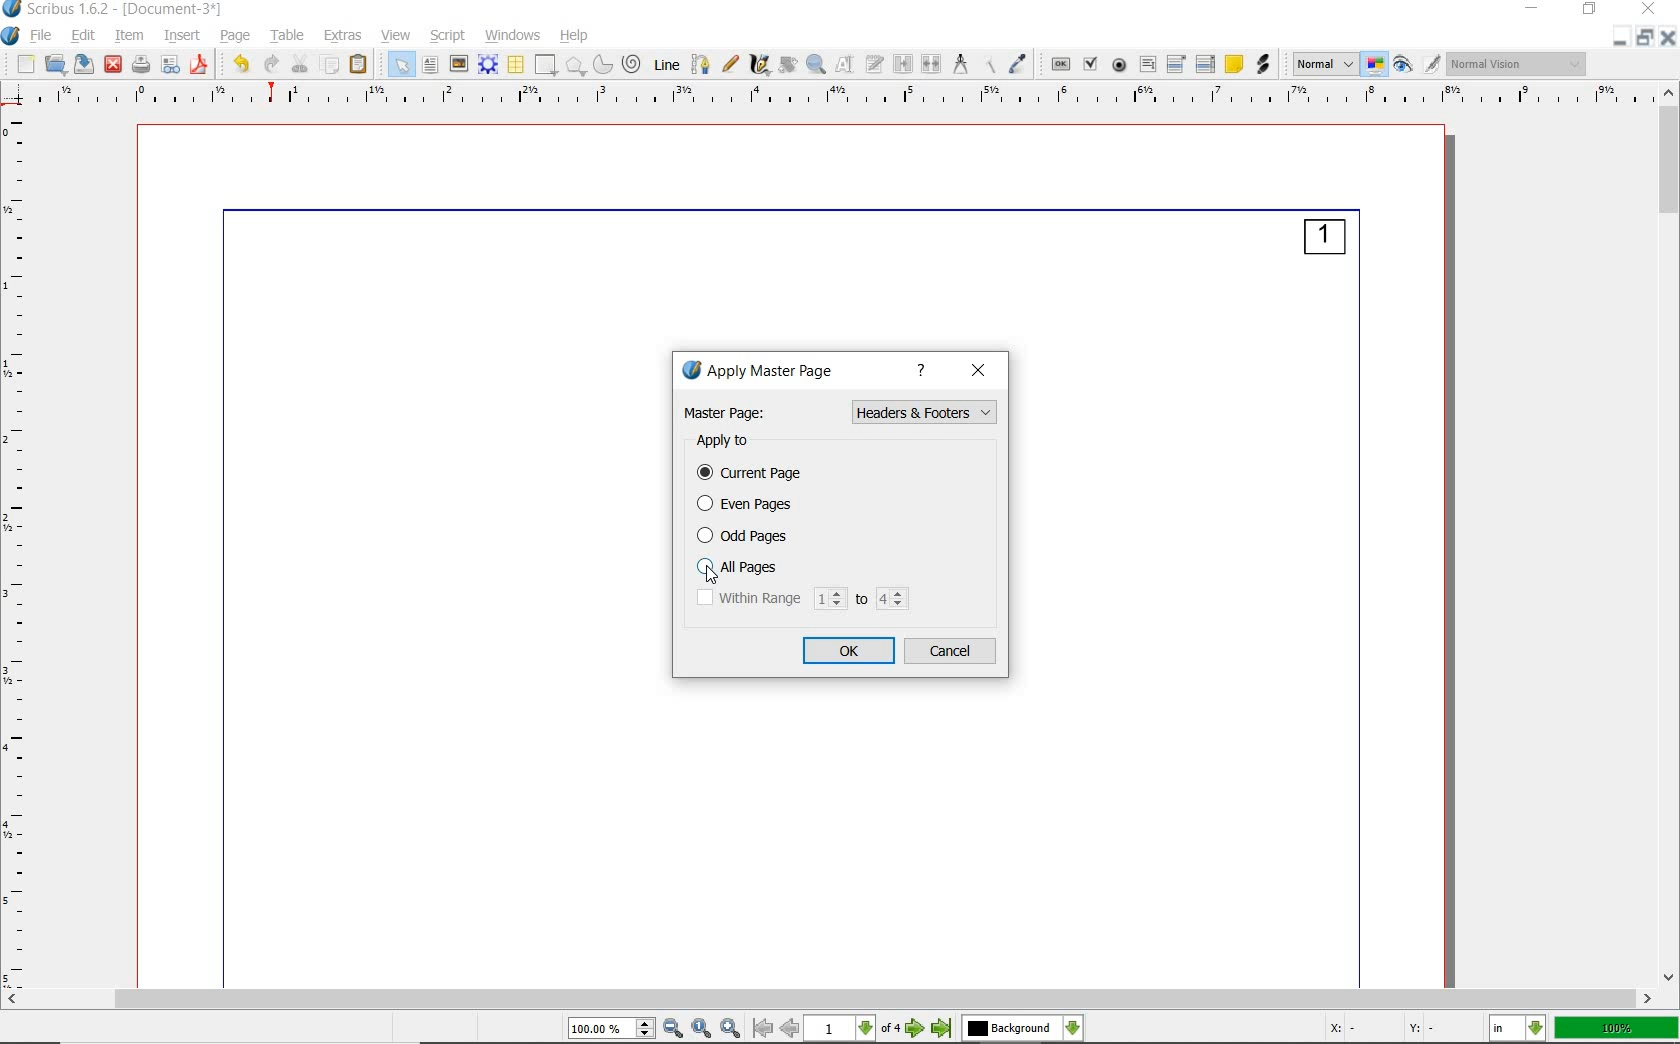  Describe the element at coordinates (234, 35) in the screenshot. I see `page` at that location.